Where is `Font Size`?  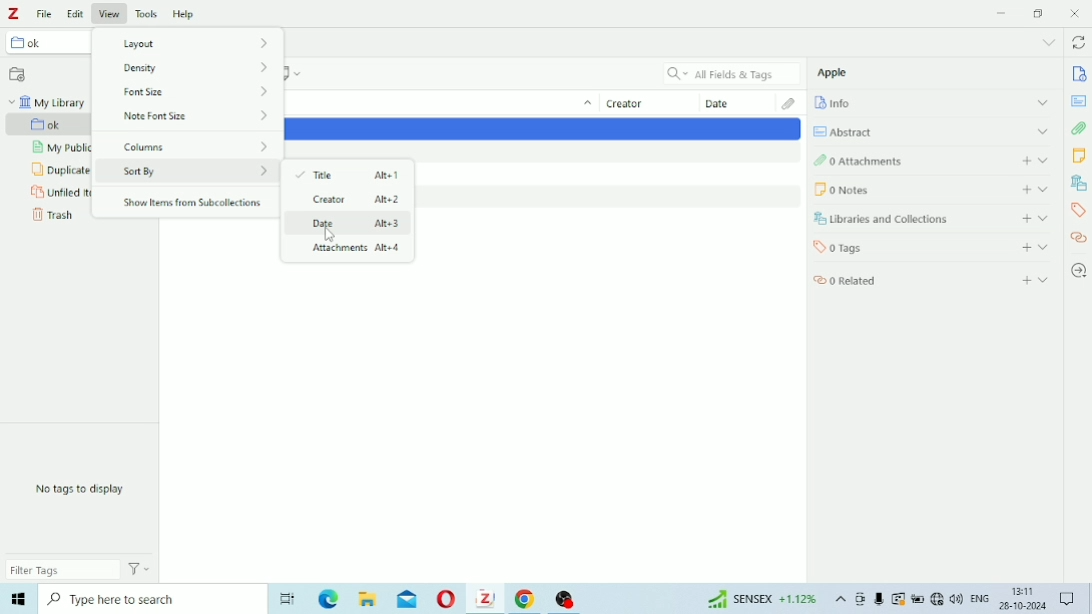
Font Size is located at coordinates (196, 94).